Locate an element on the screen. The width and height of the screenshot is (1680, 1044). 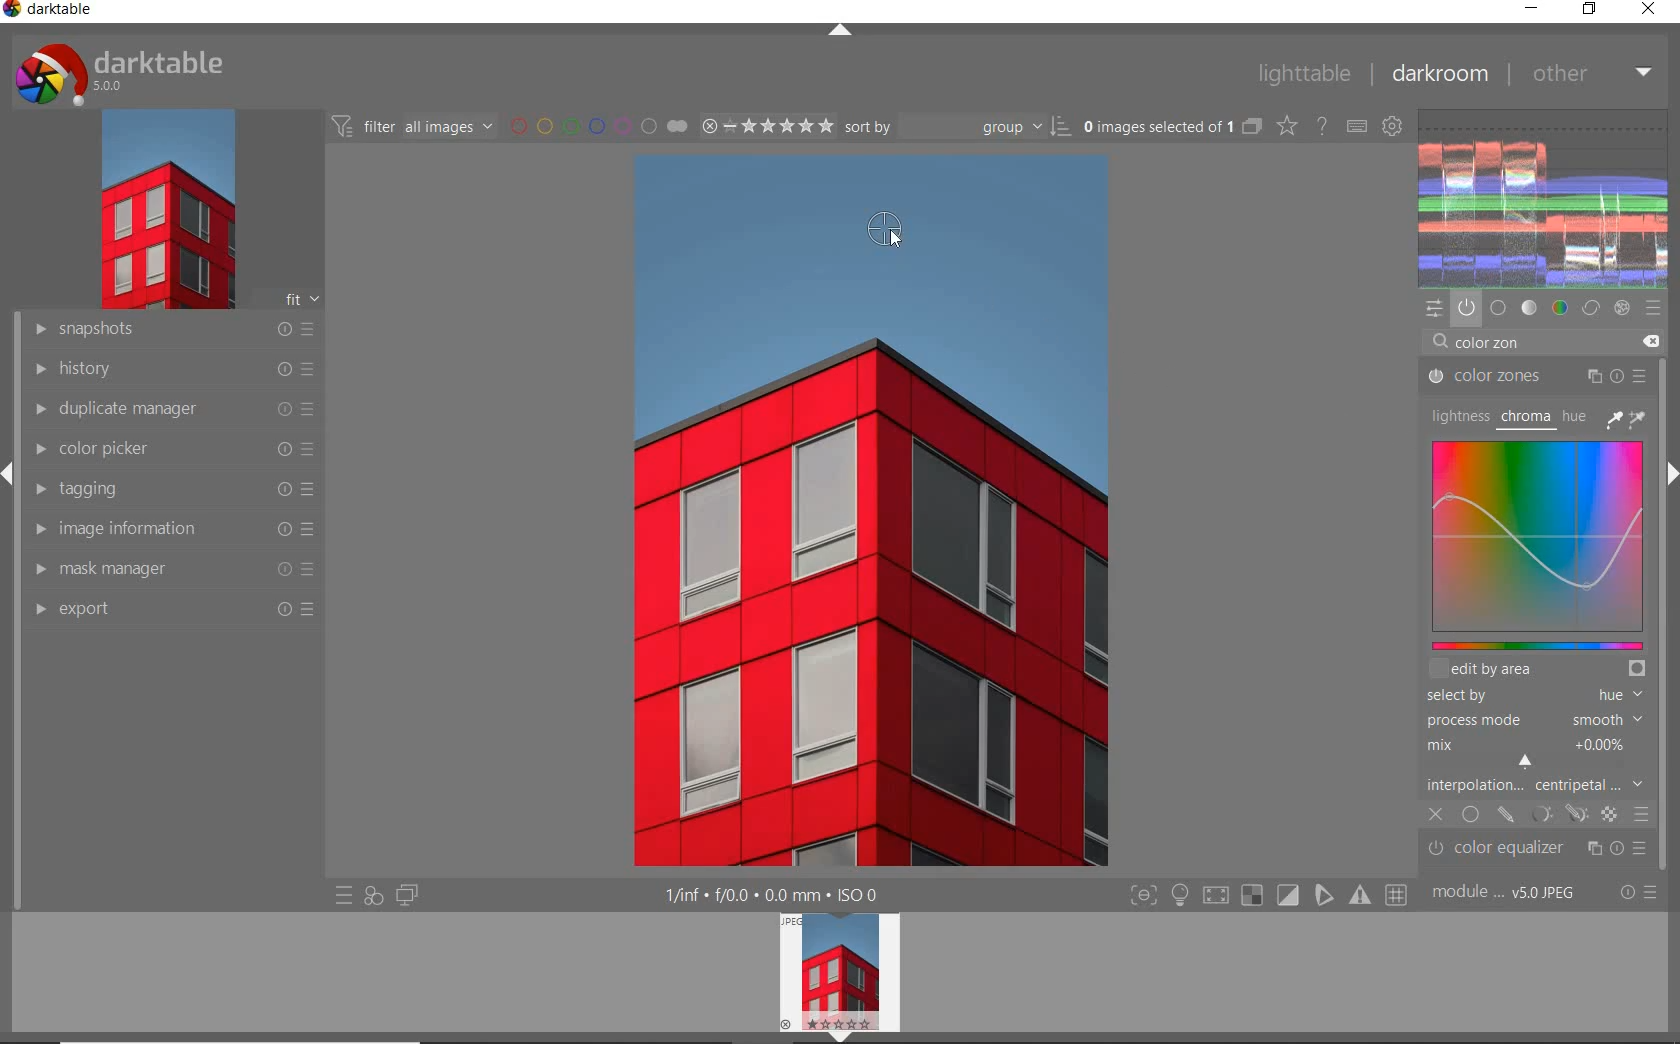
grid overlay is located at coordinates (1397, 893).